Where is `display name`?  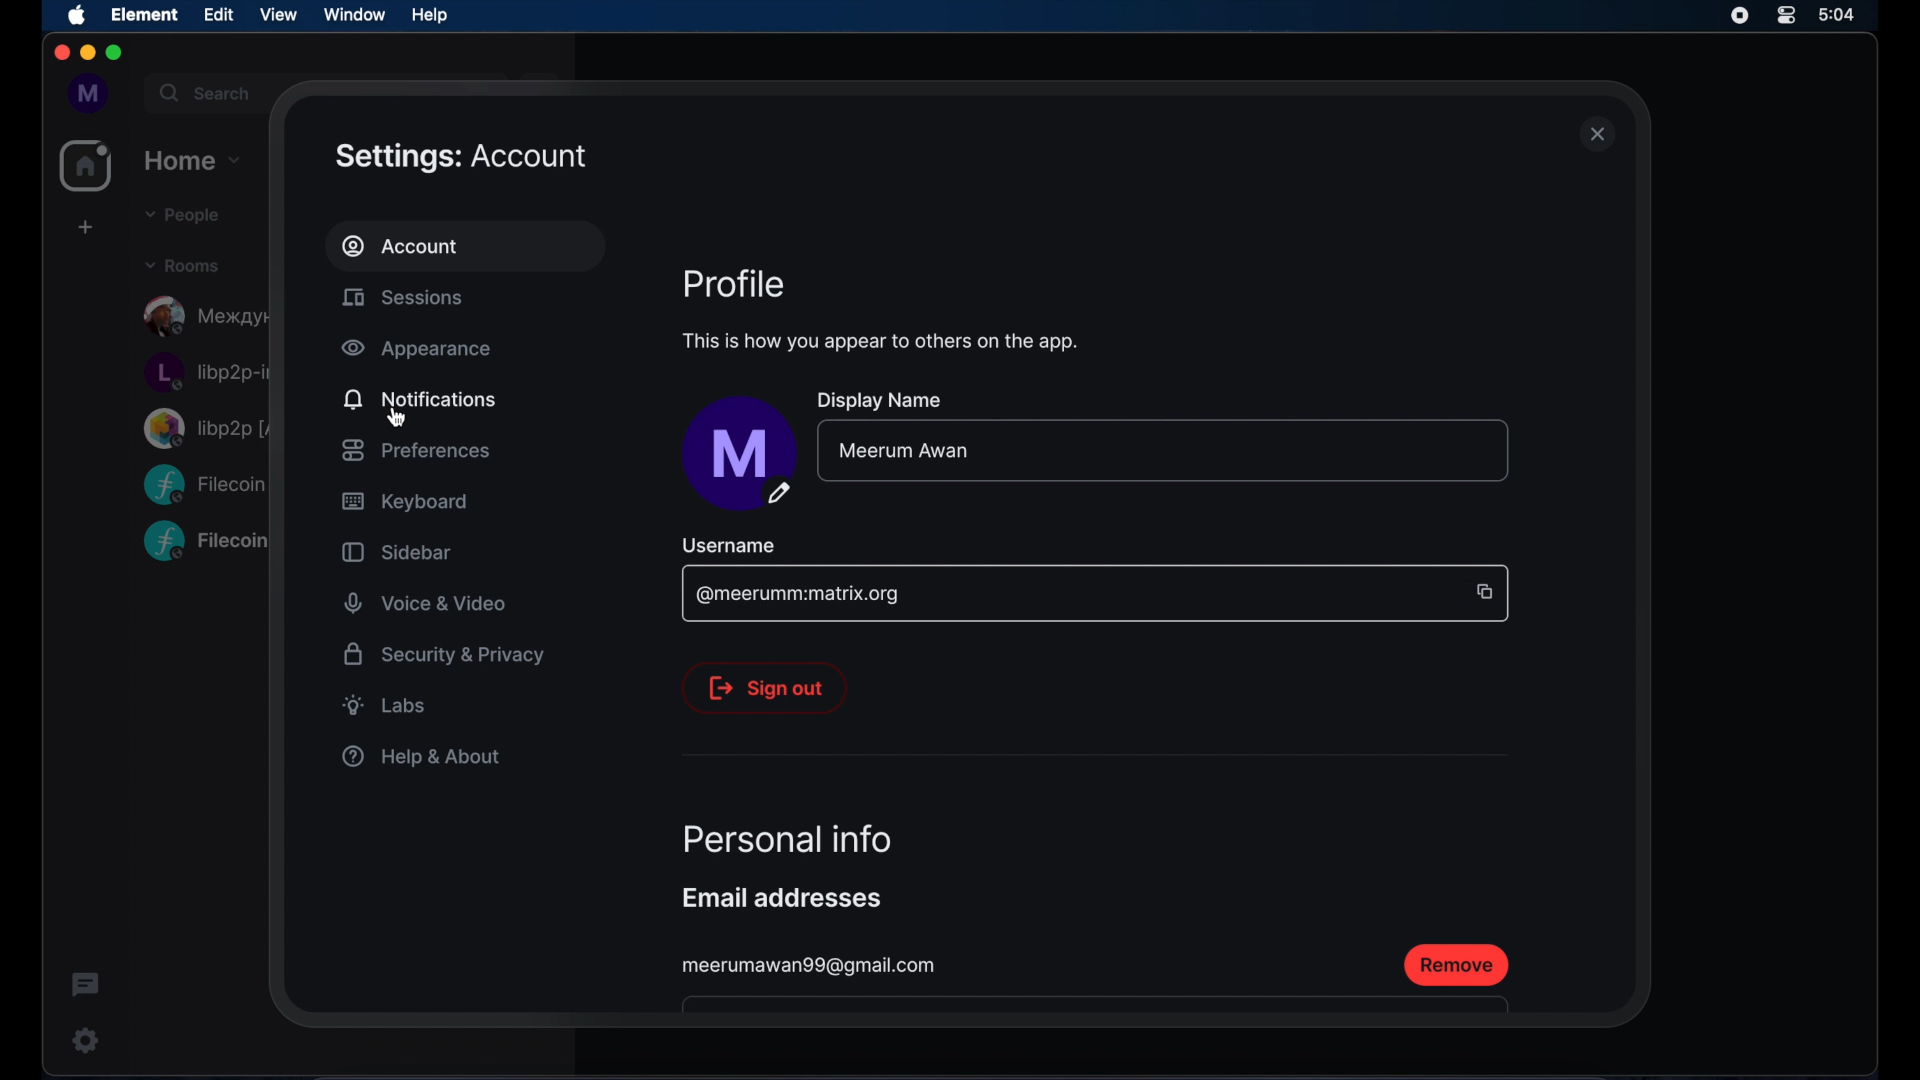 display name is located at coordinates (889, 402).